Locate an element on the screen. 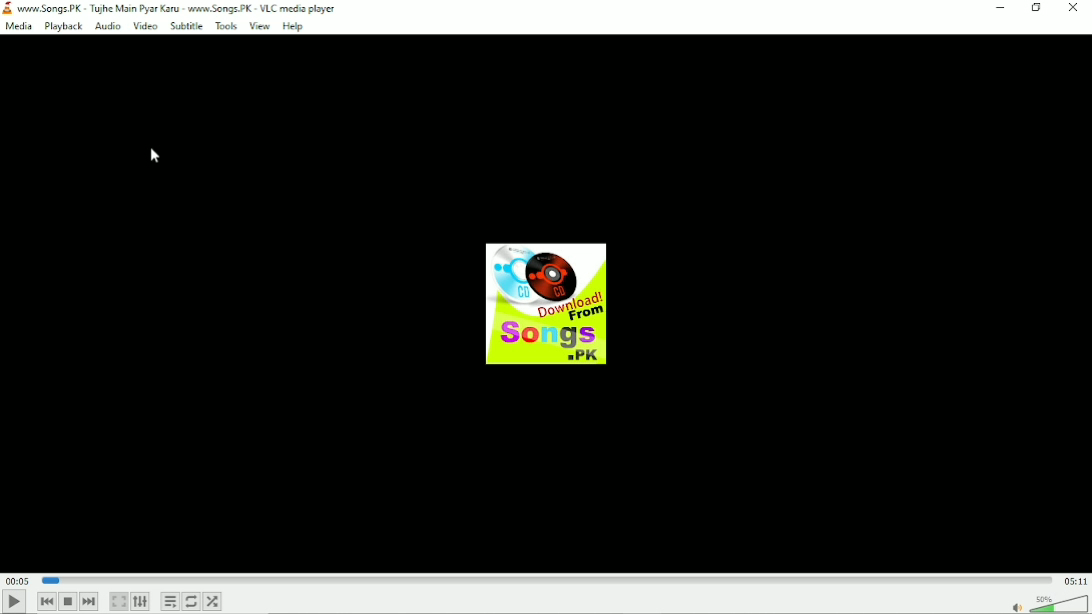  Total duration is located at coordinates (1076, 580).